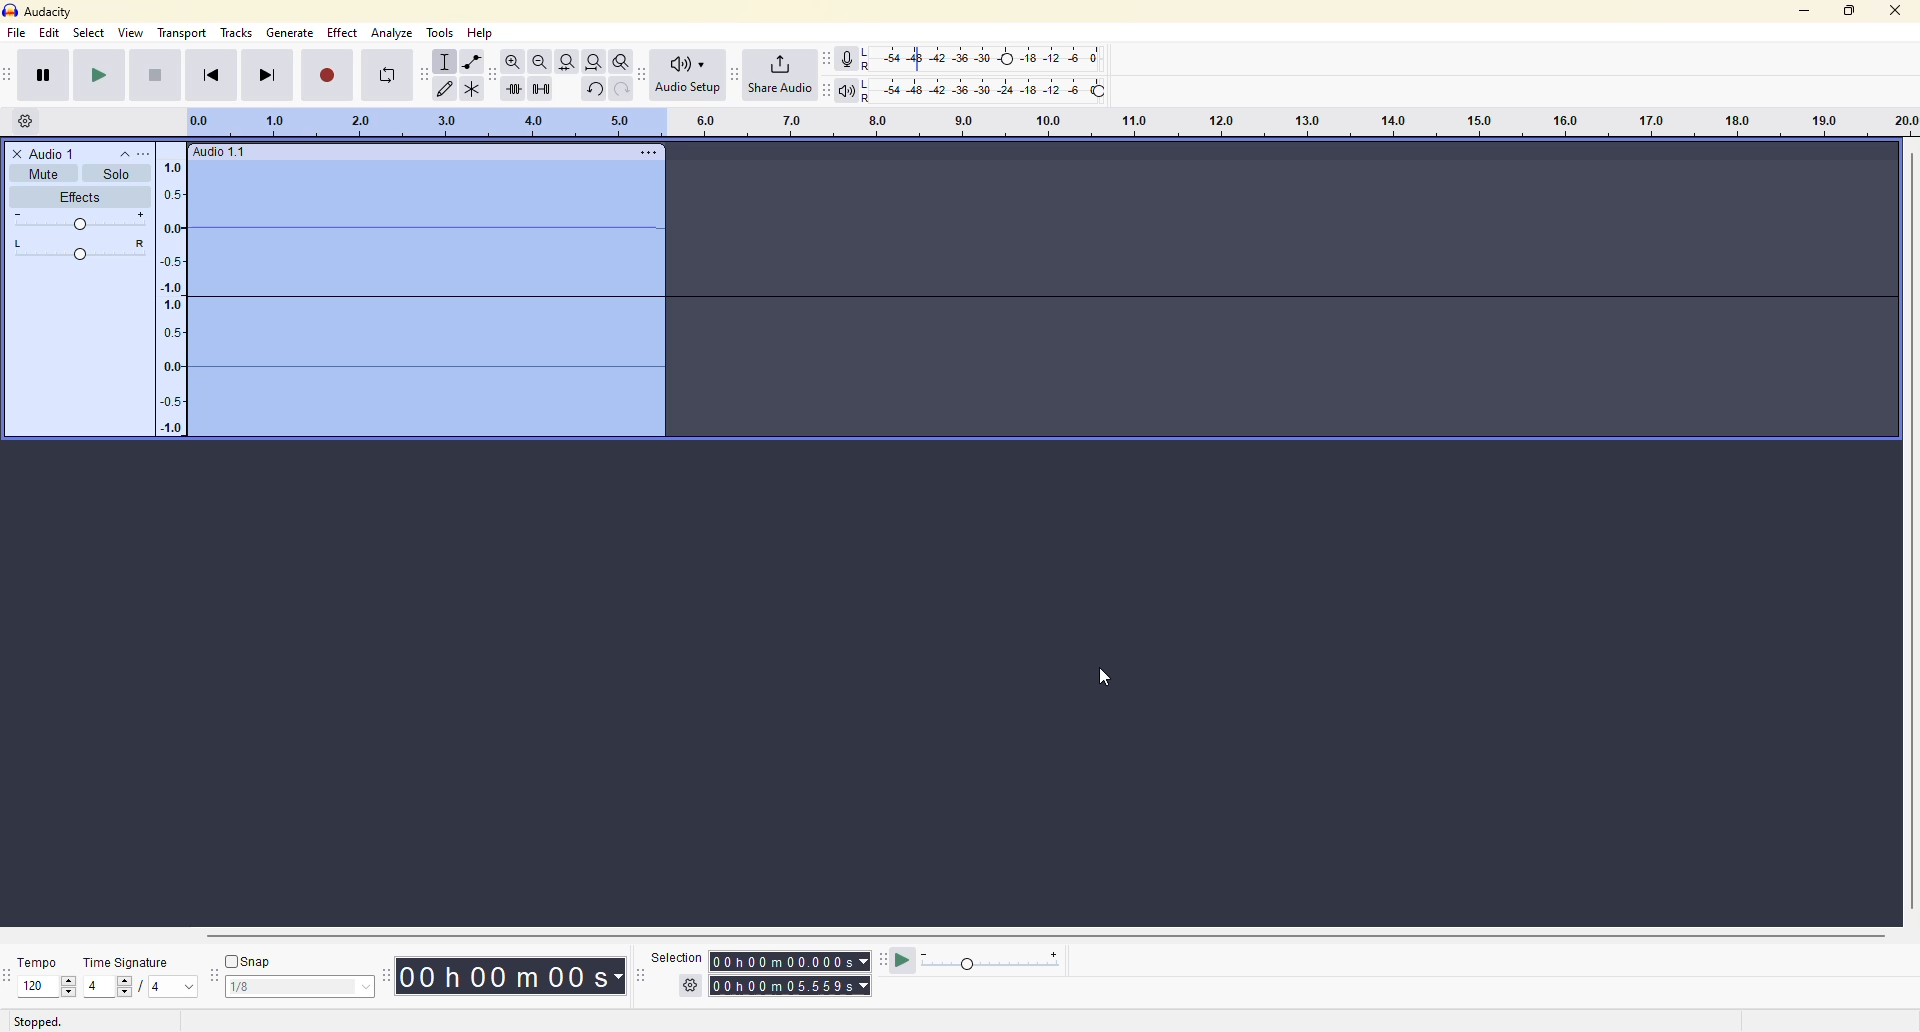 Image resolution: width=1920 pixels, height=1032 pixels. I want to click on more, so click(151, 154).